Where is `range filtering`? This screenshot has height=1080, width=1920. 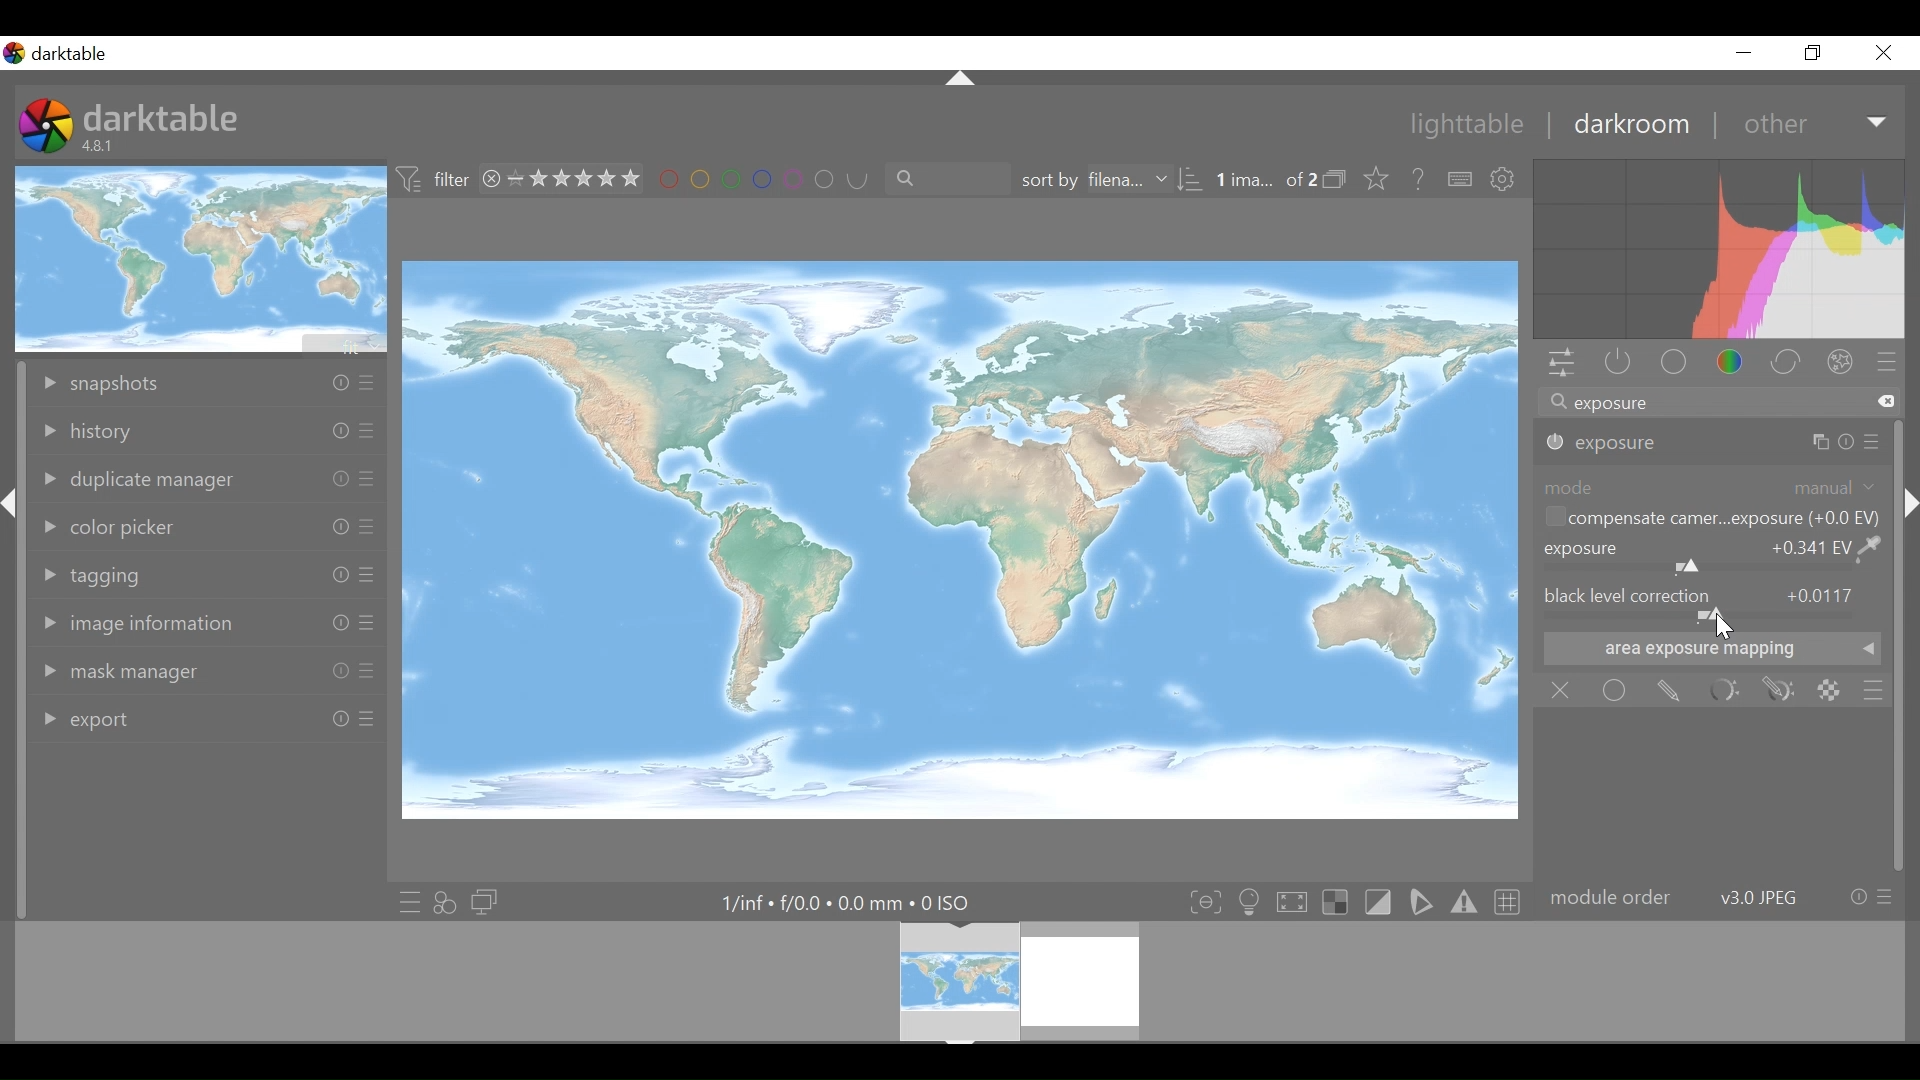
range filtering is located at coordinates (556, 180).